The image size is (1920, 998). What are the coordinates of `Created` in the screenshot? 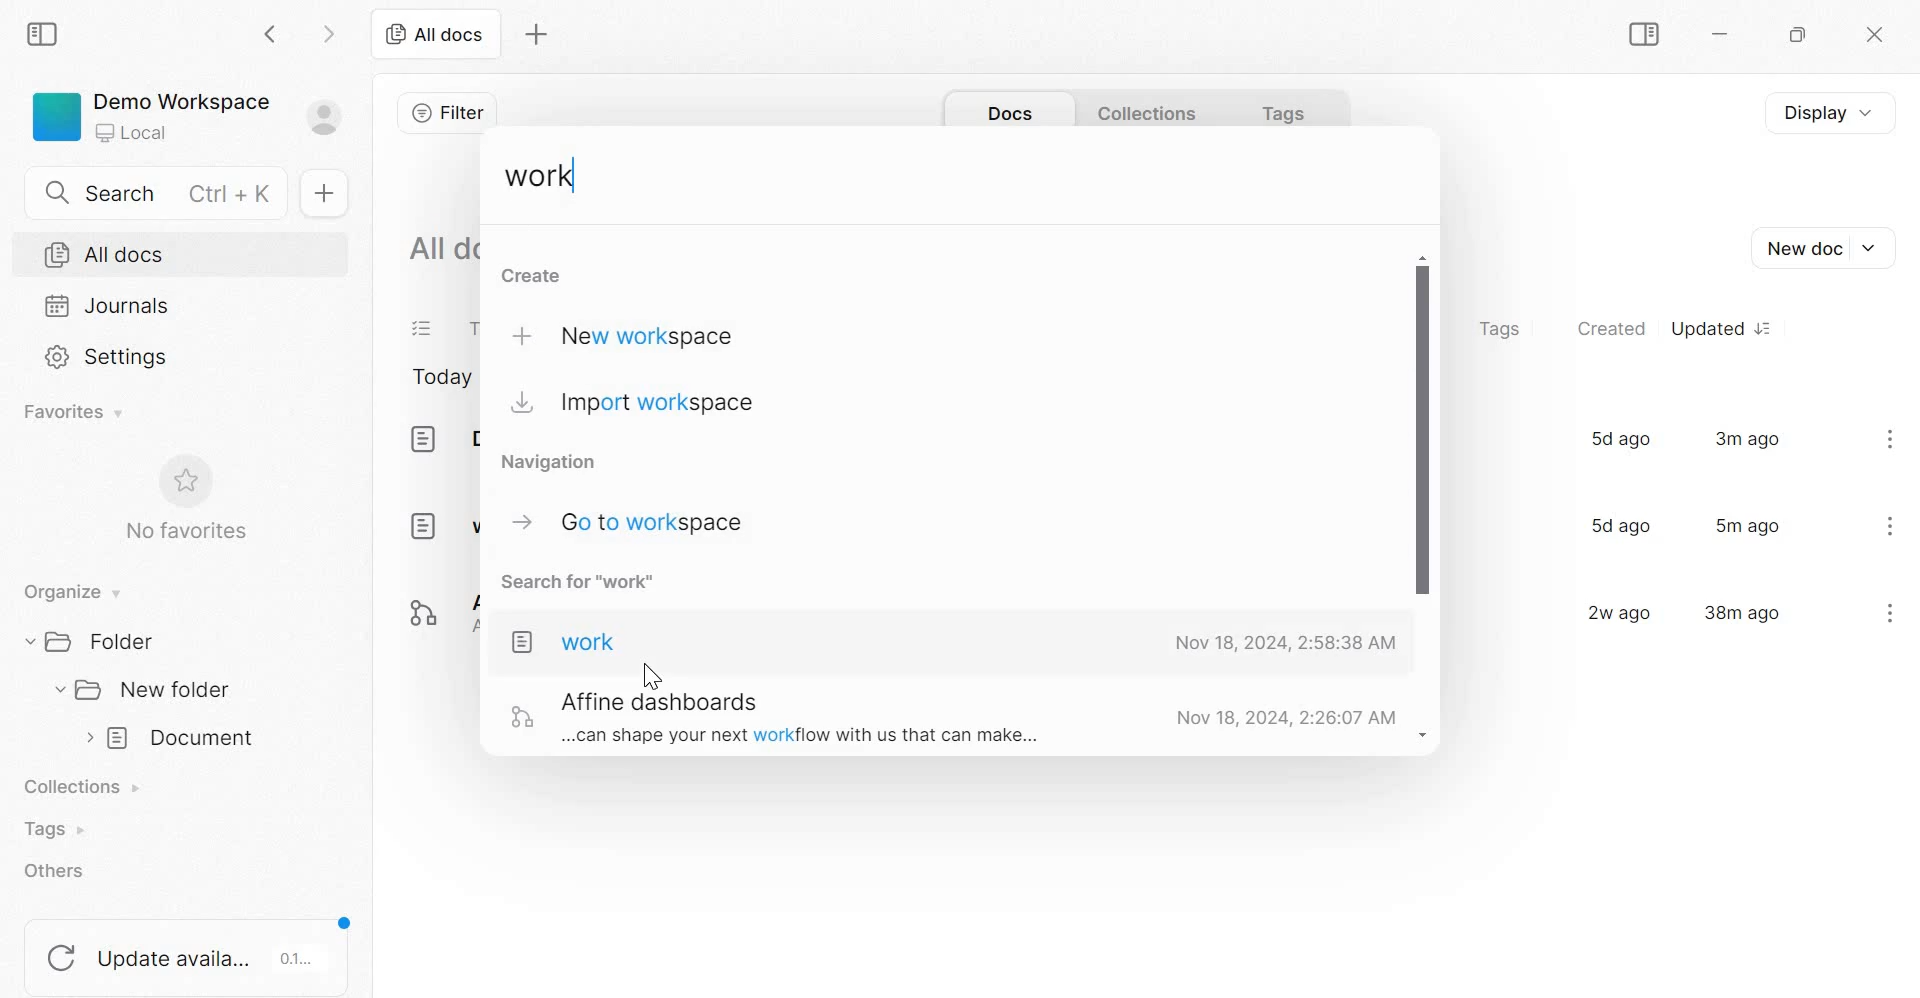 It's located at (1611, 327).